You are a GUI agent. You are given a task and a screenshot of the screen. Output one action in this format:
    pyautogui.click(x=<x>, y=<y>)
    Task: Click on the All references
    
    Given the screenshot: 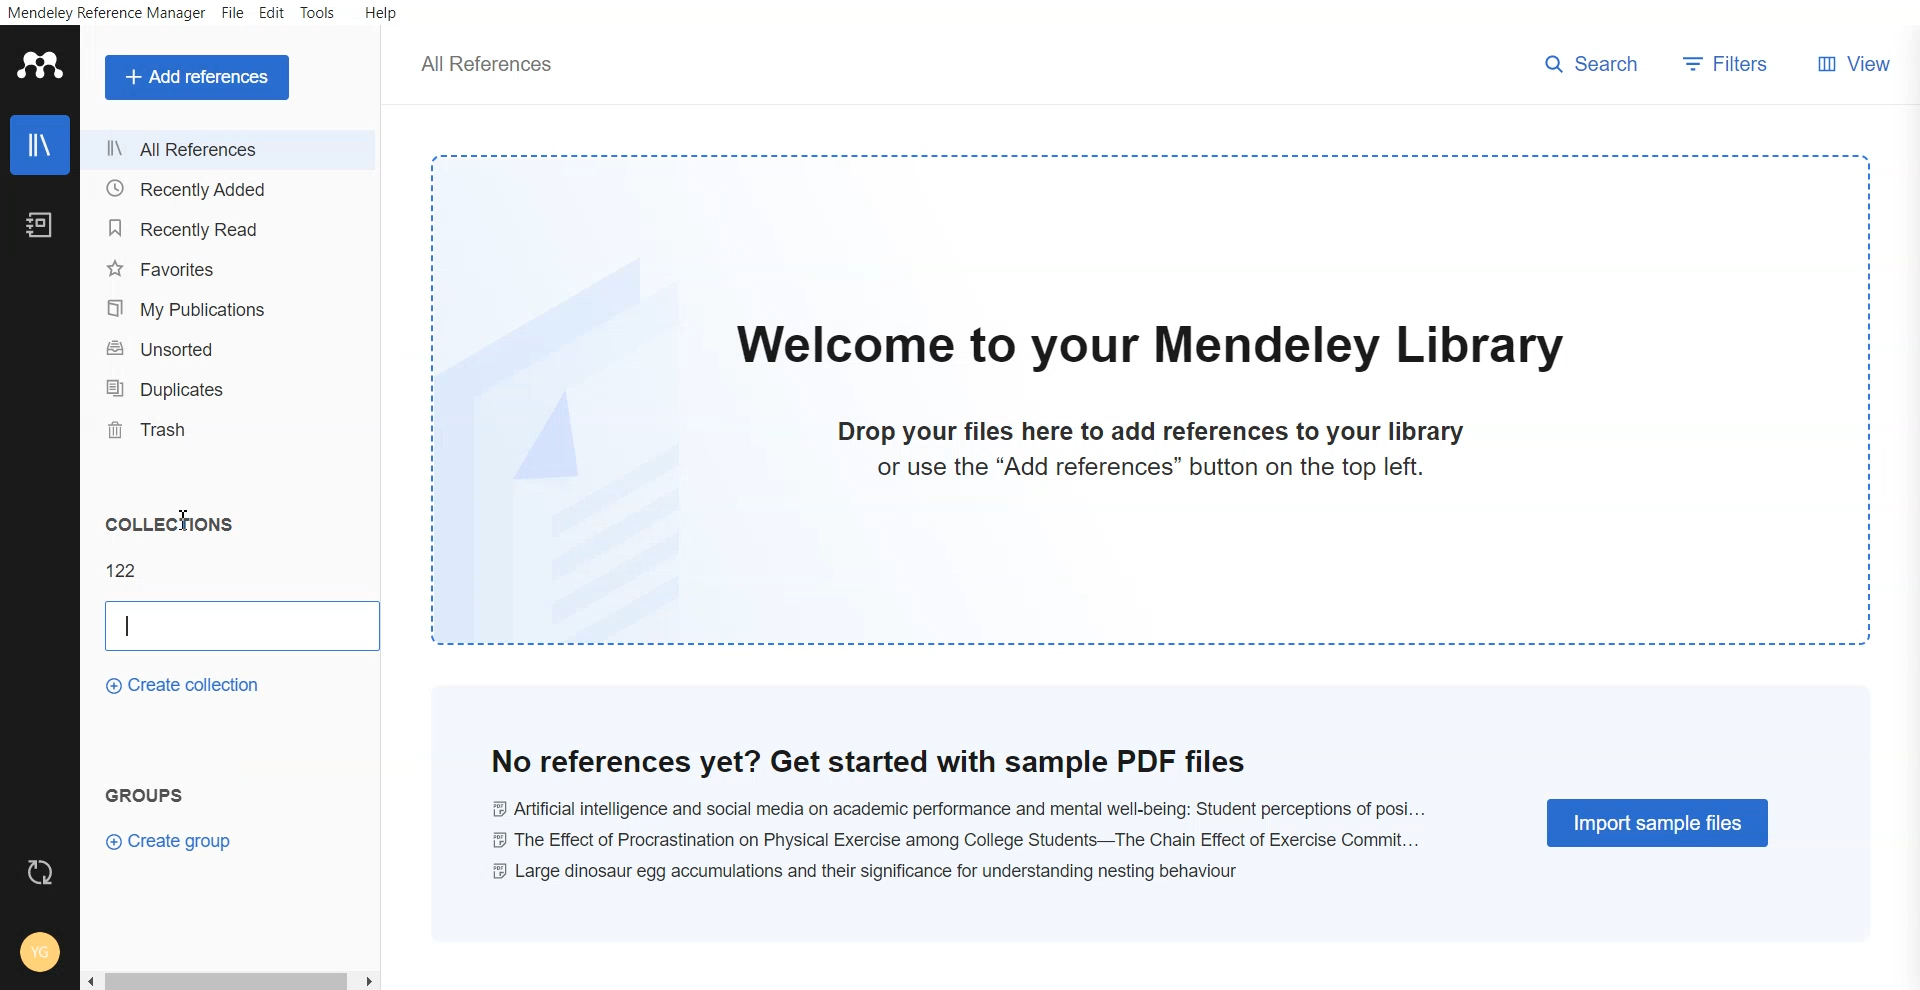 What is the action you would take?
    pyautogui.click(x=228, y=150)
    